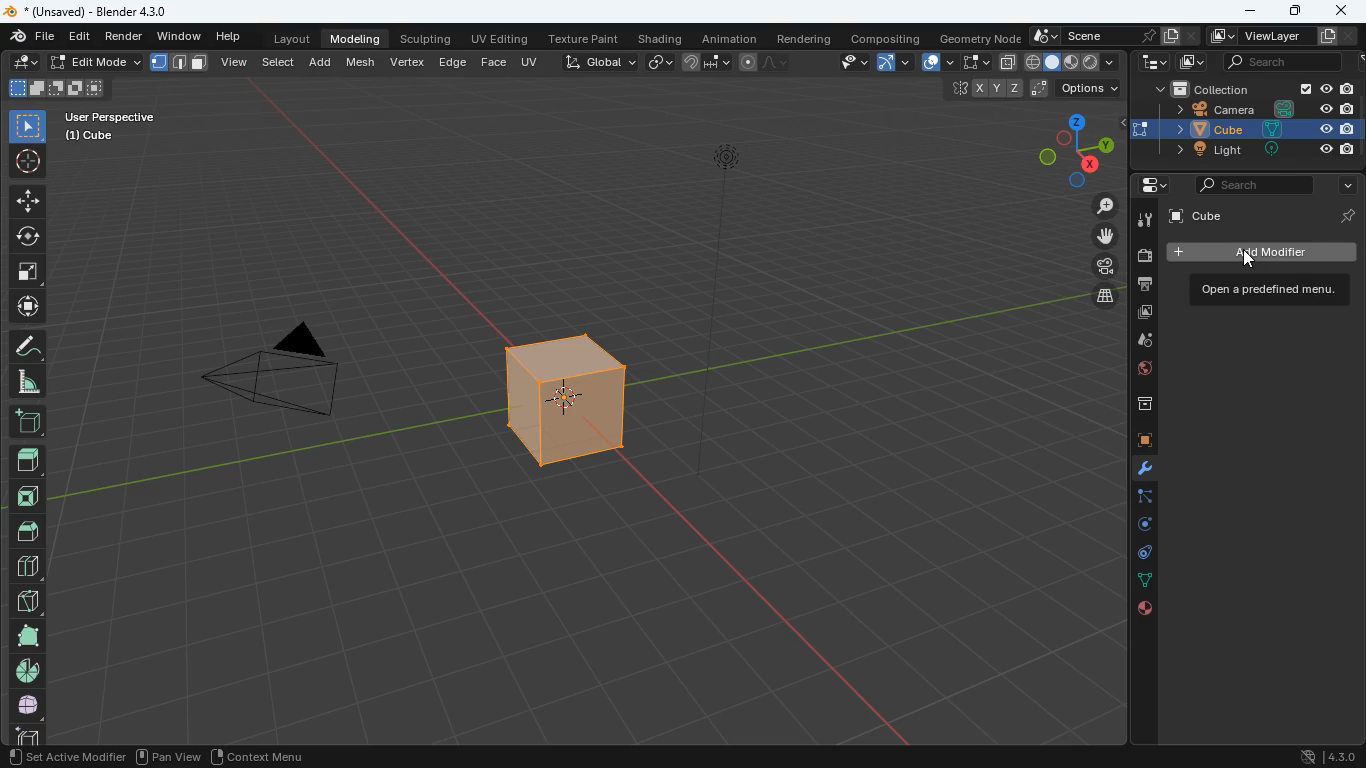 Image resolution: width=1366 pixels, height=768 pixels. I want to click on blocks, so click(28, 569).